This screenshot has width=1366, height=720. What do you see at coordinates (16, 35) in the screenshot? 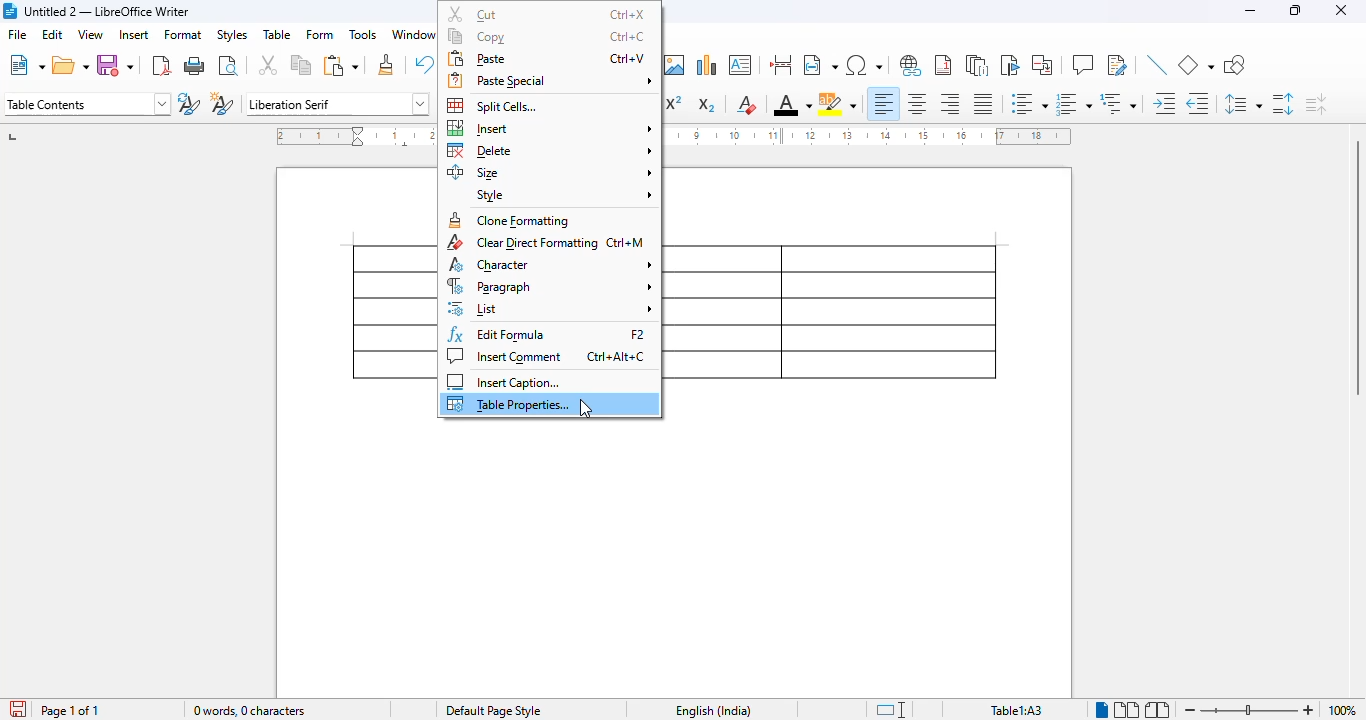
I see `file` at bounding box center [16, 35].